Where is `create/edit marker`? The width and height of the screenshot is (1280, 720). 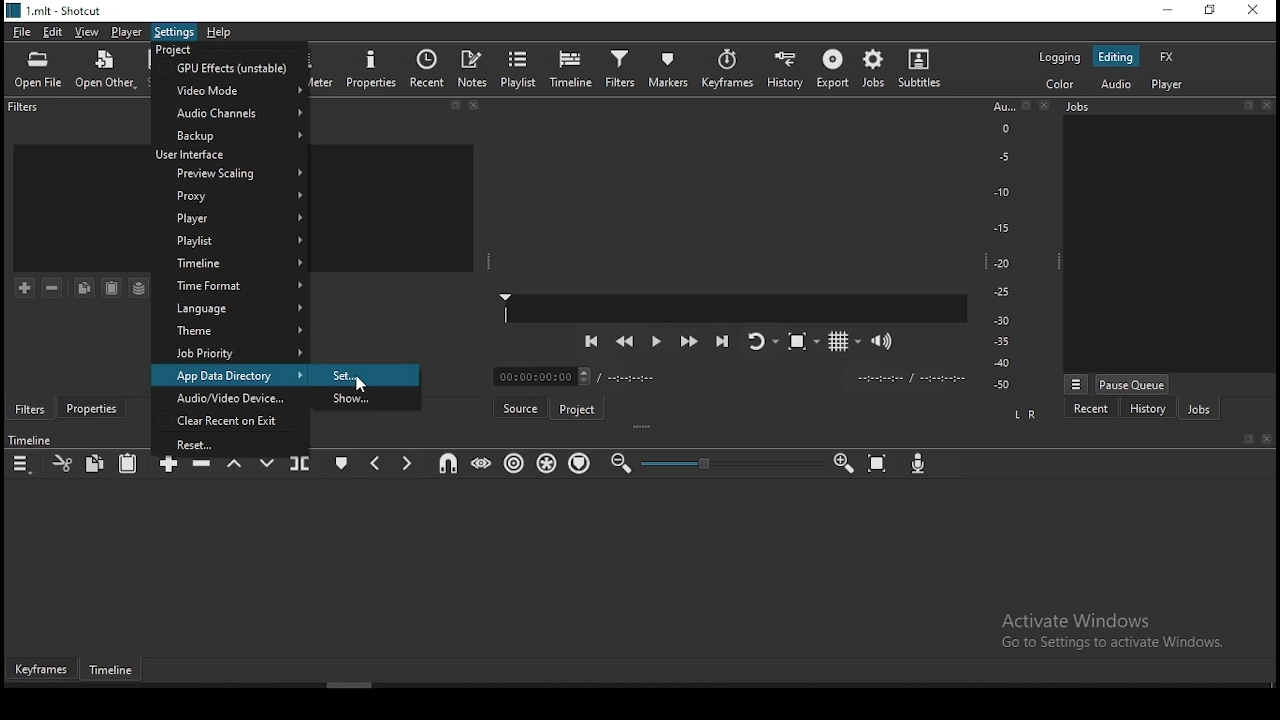 create/edit marker is located at coordinates (343, 460).